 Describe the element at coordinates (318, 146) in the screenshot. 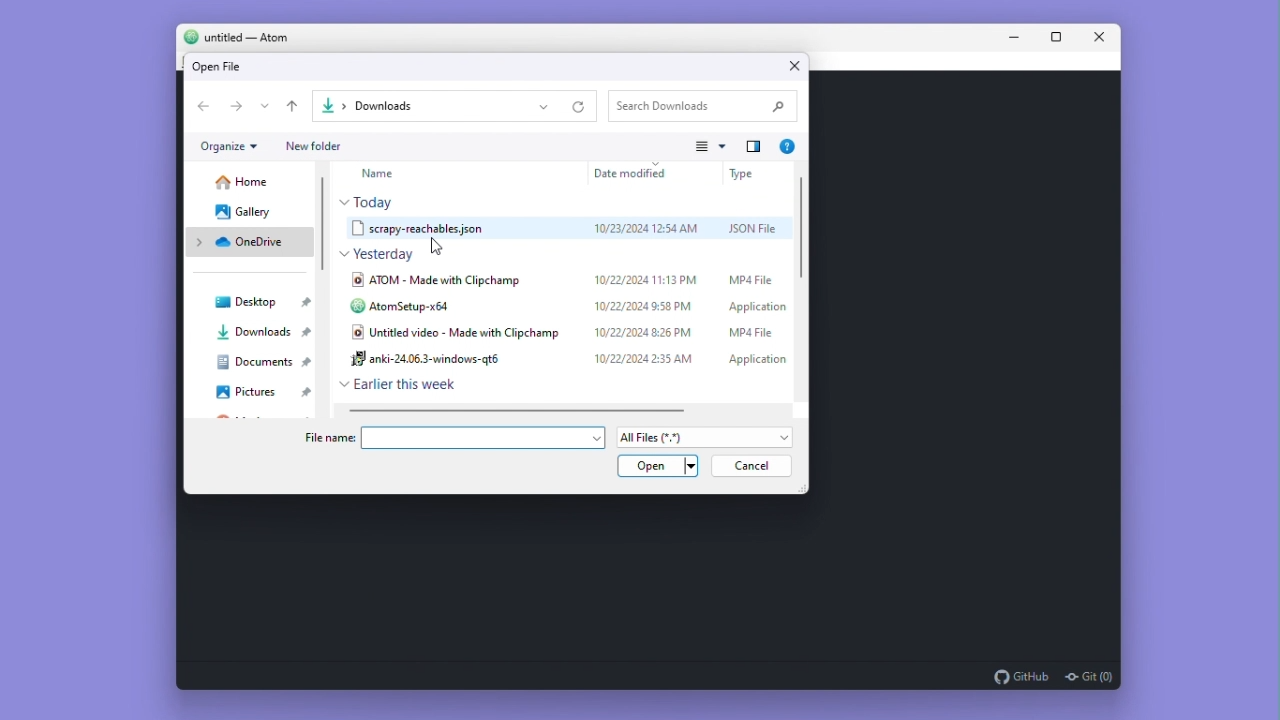

I see `New folder` at that location.